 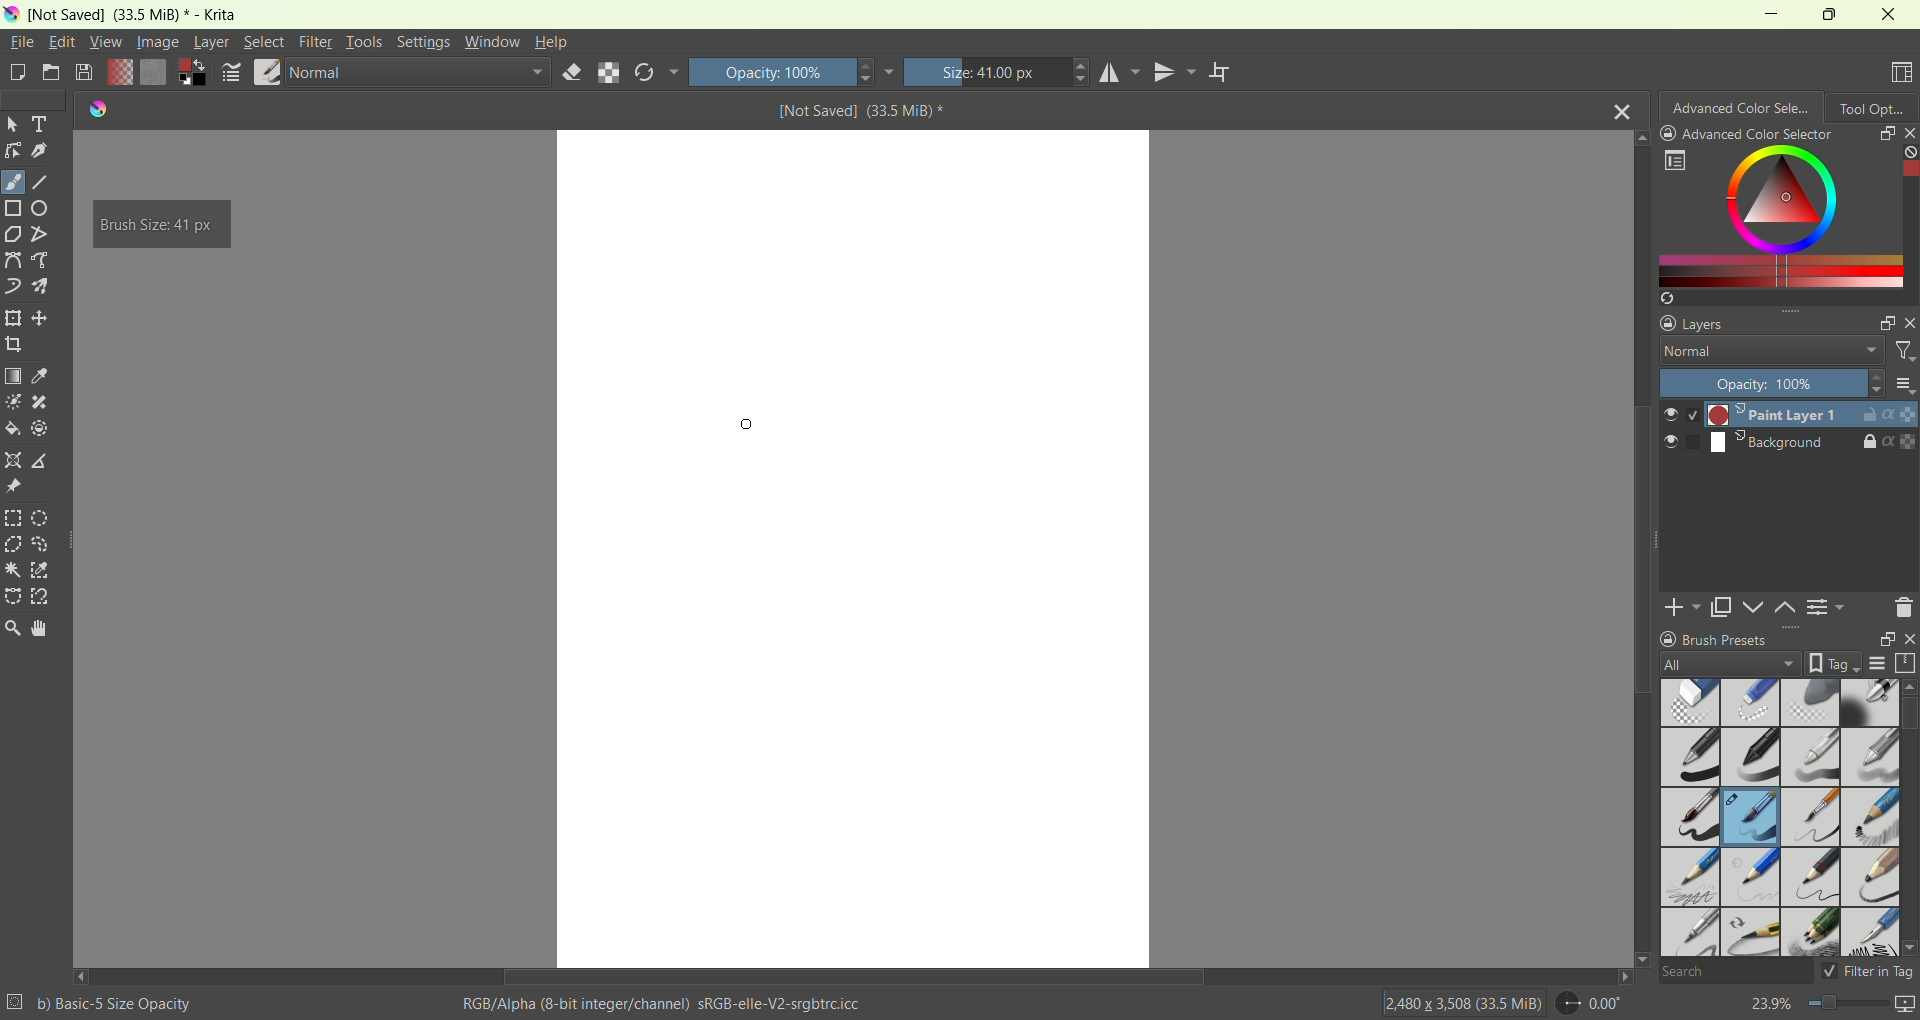 What do you see at coordinates (42, 597) in the screenshot?
I see `magnetic curve selection` at bounding box center [42, 597].